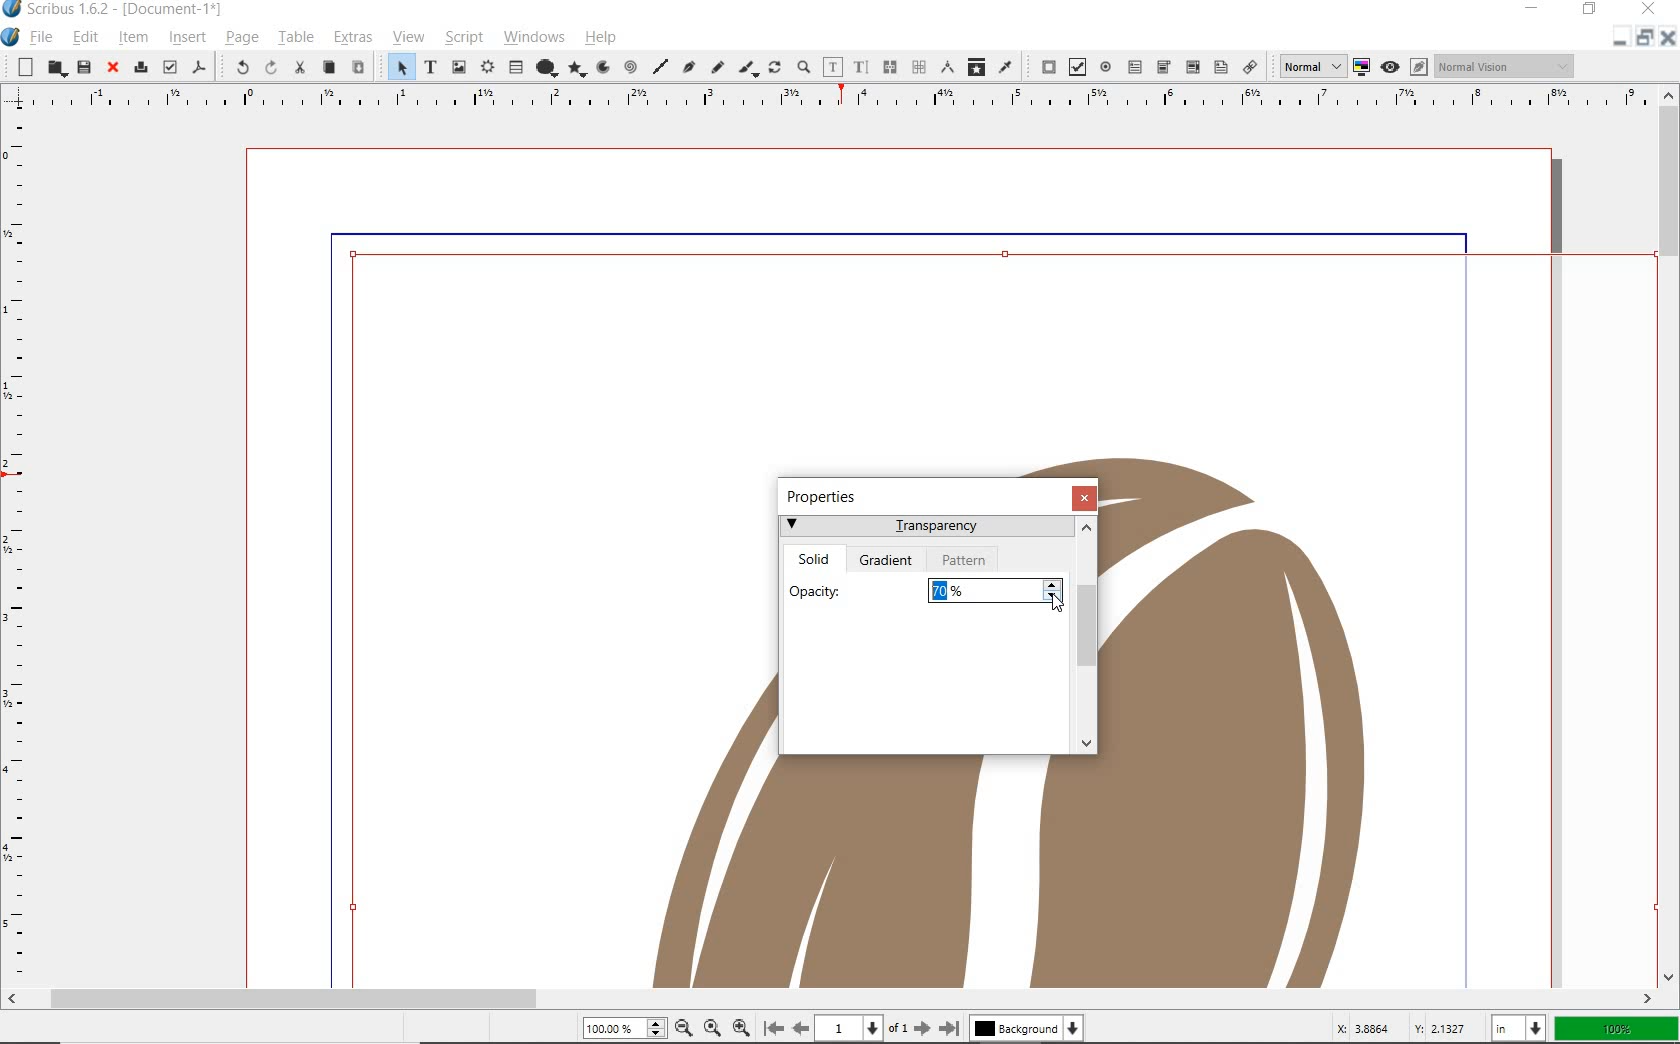 The width and height of the screenshot is (1680, 1044). I want to click on Opacity: 70%, so click(924, 588).